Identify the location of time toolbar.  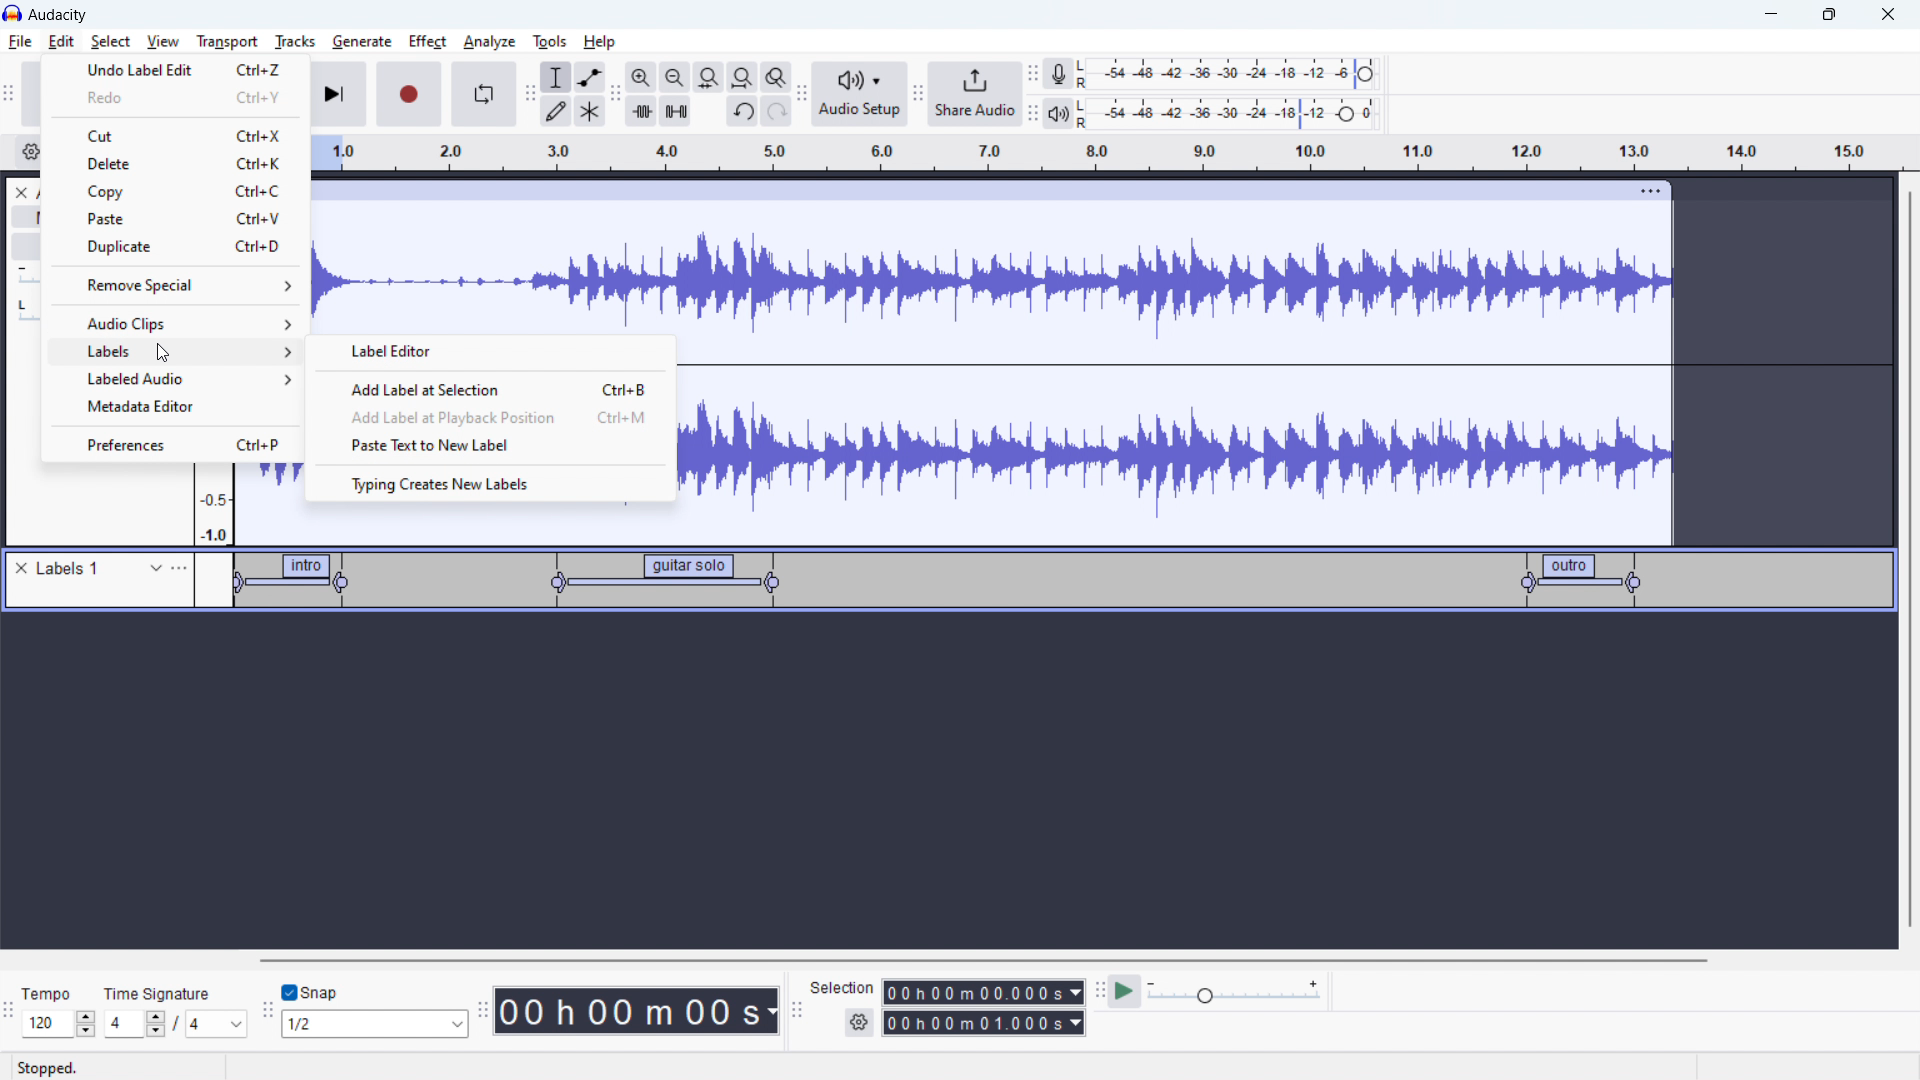
(482, 1013).